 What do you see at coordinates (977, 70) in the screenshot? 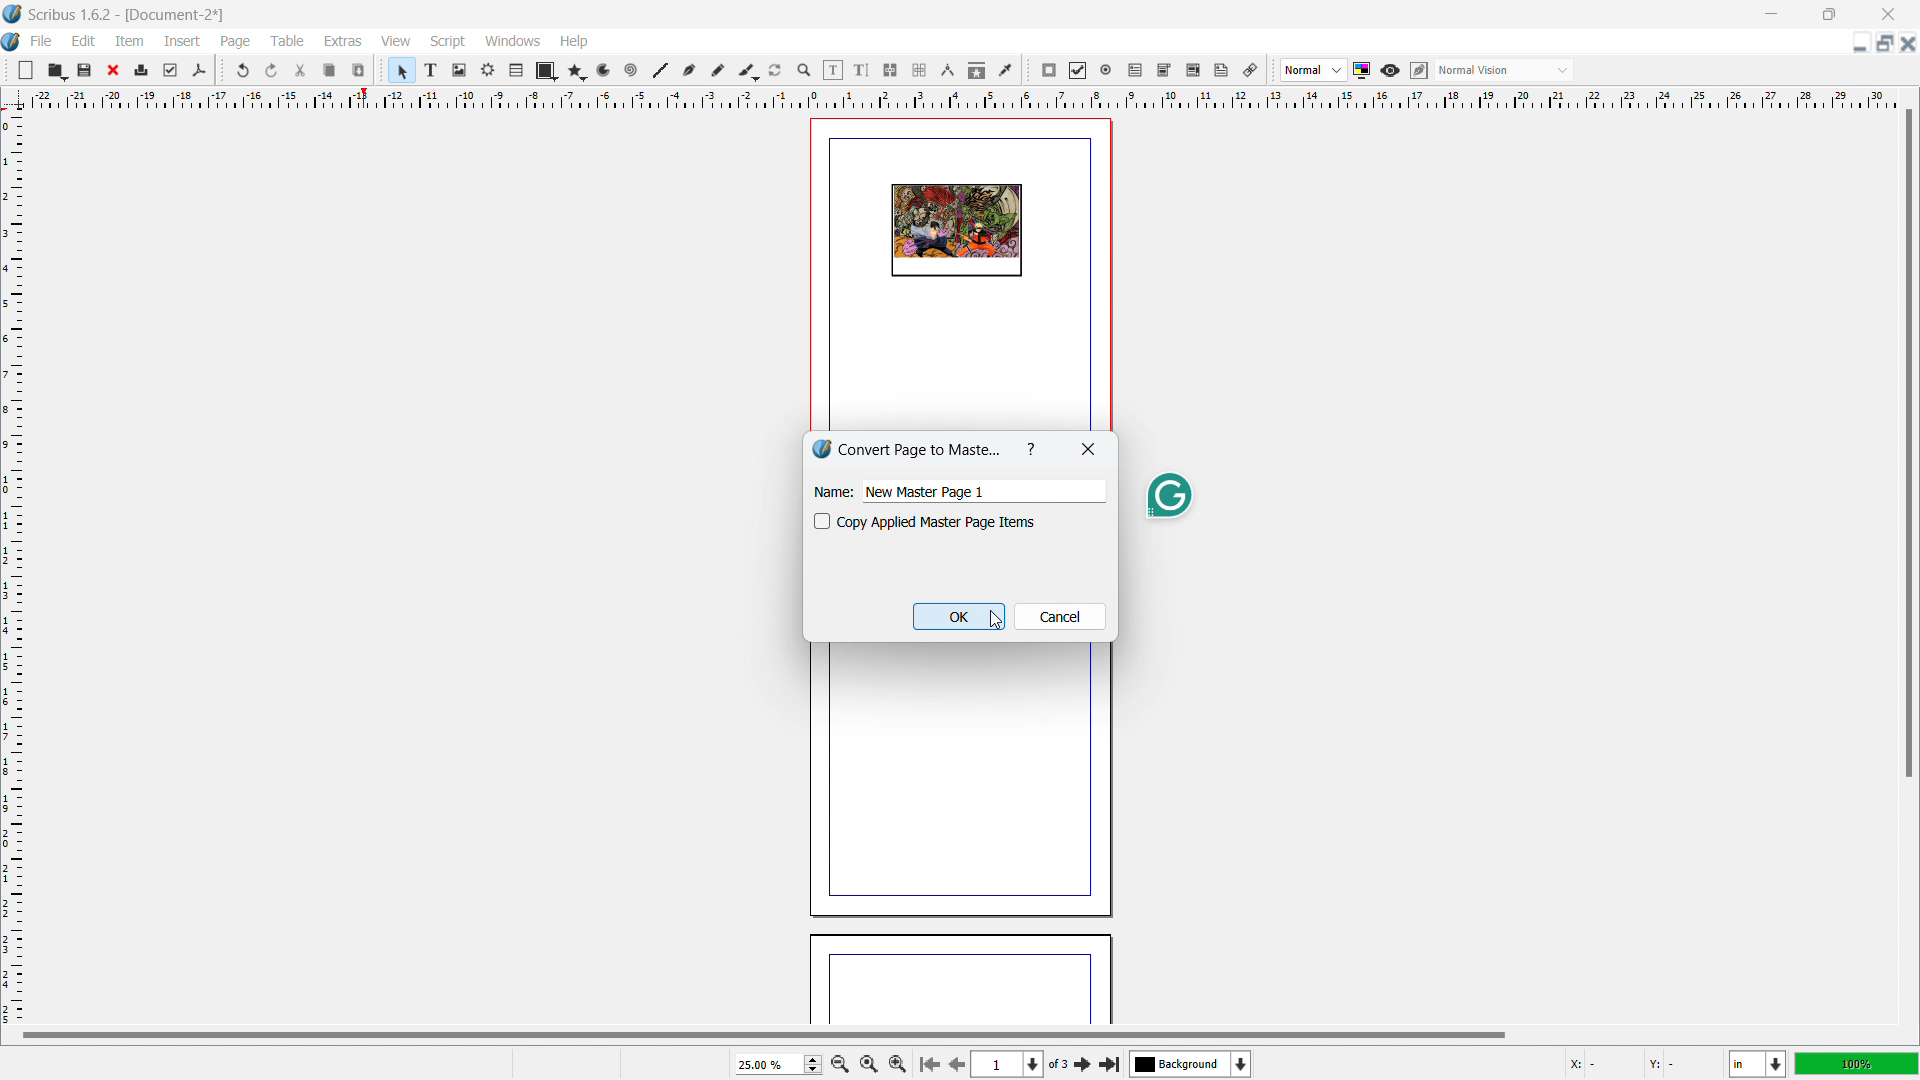
I see `copy item properties` at bounding box center [977, 70].